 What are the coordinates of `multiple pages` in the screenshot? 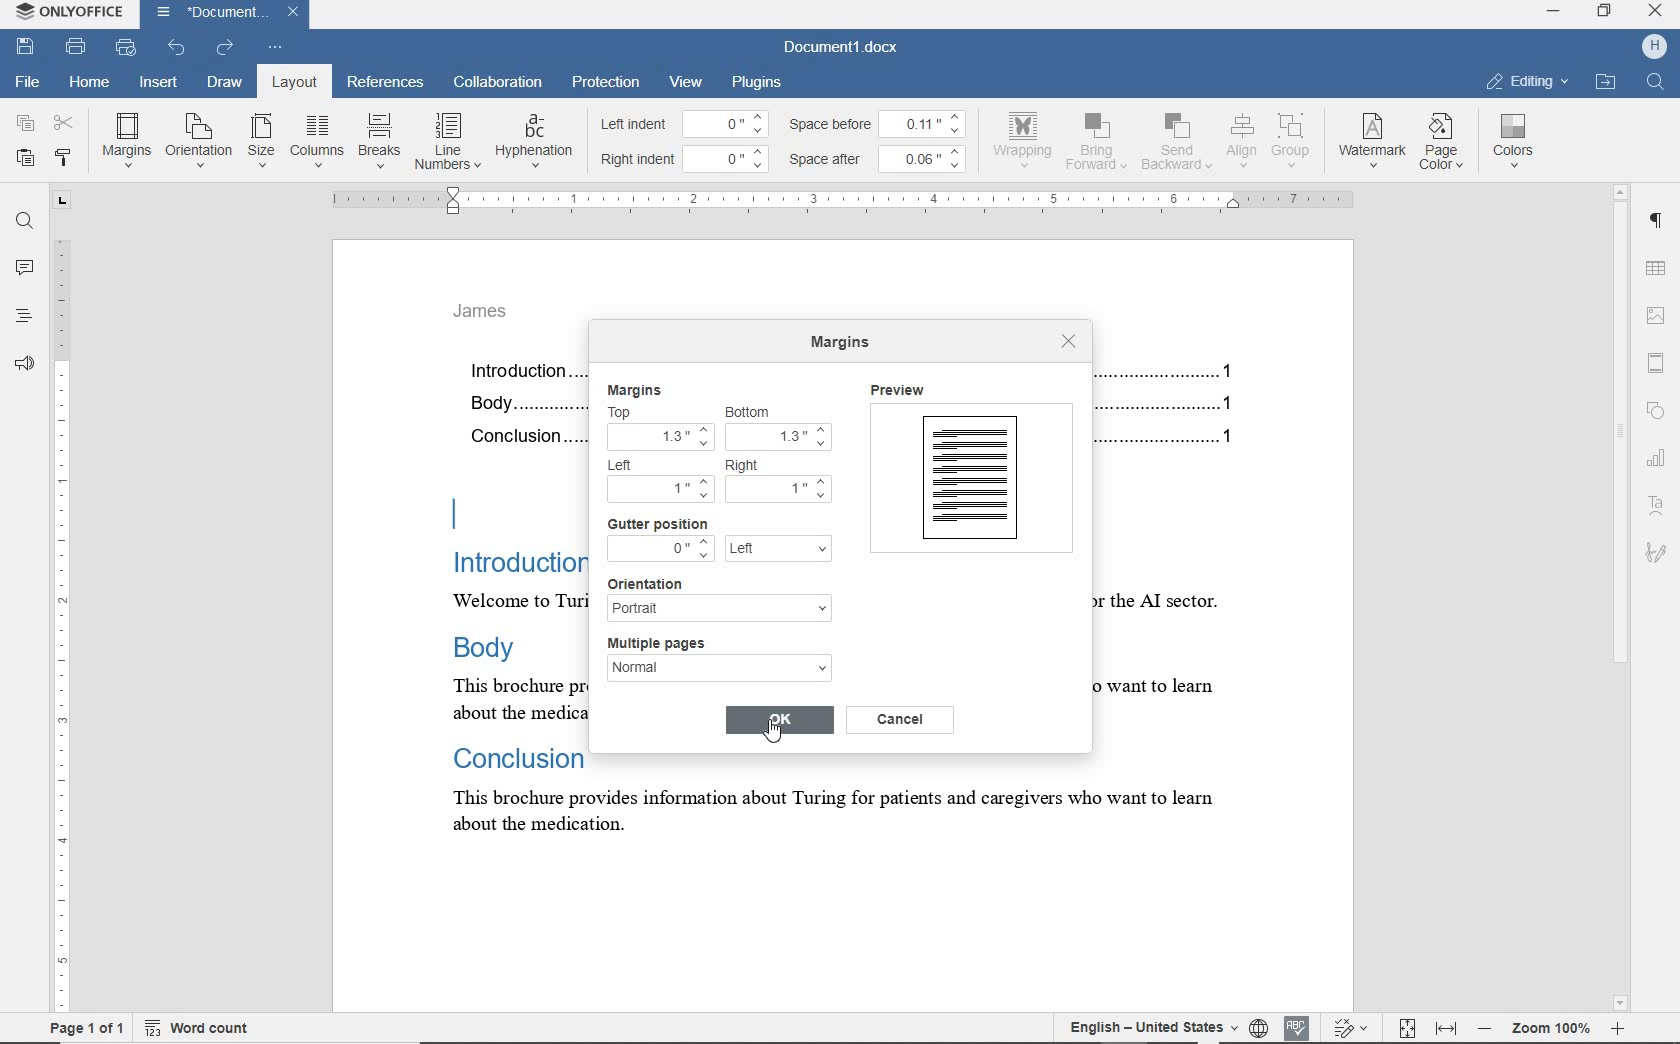 It's located at (666, 643).